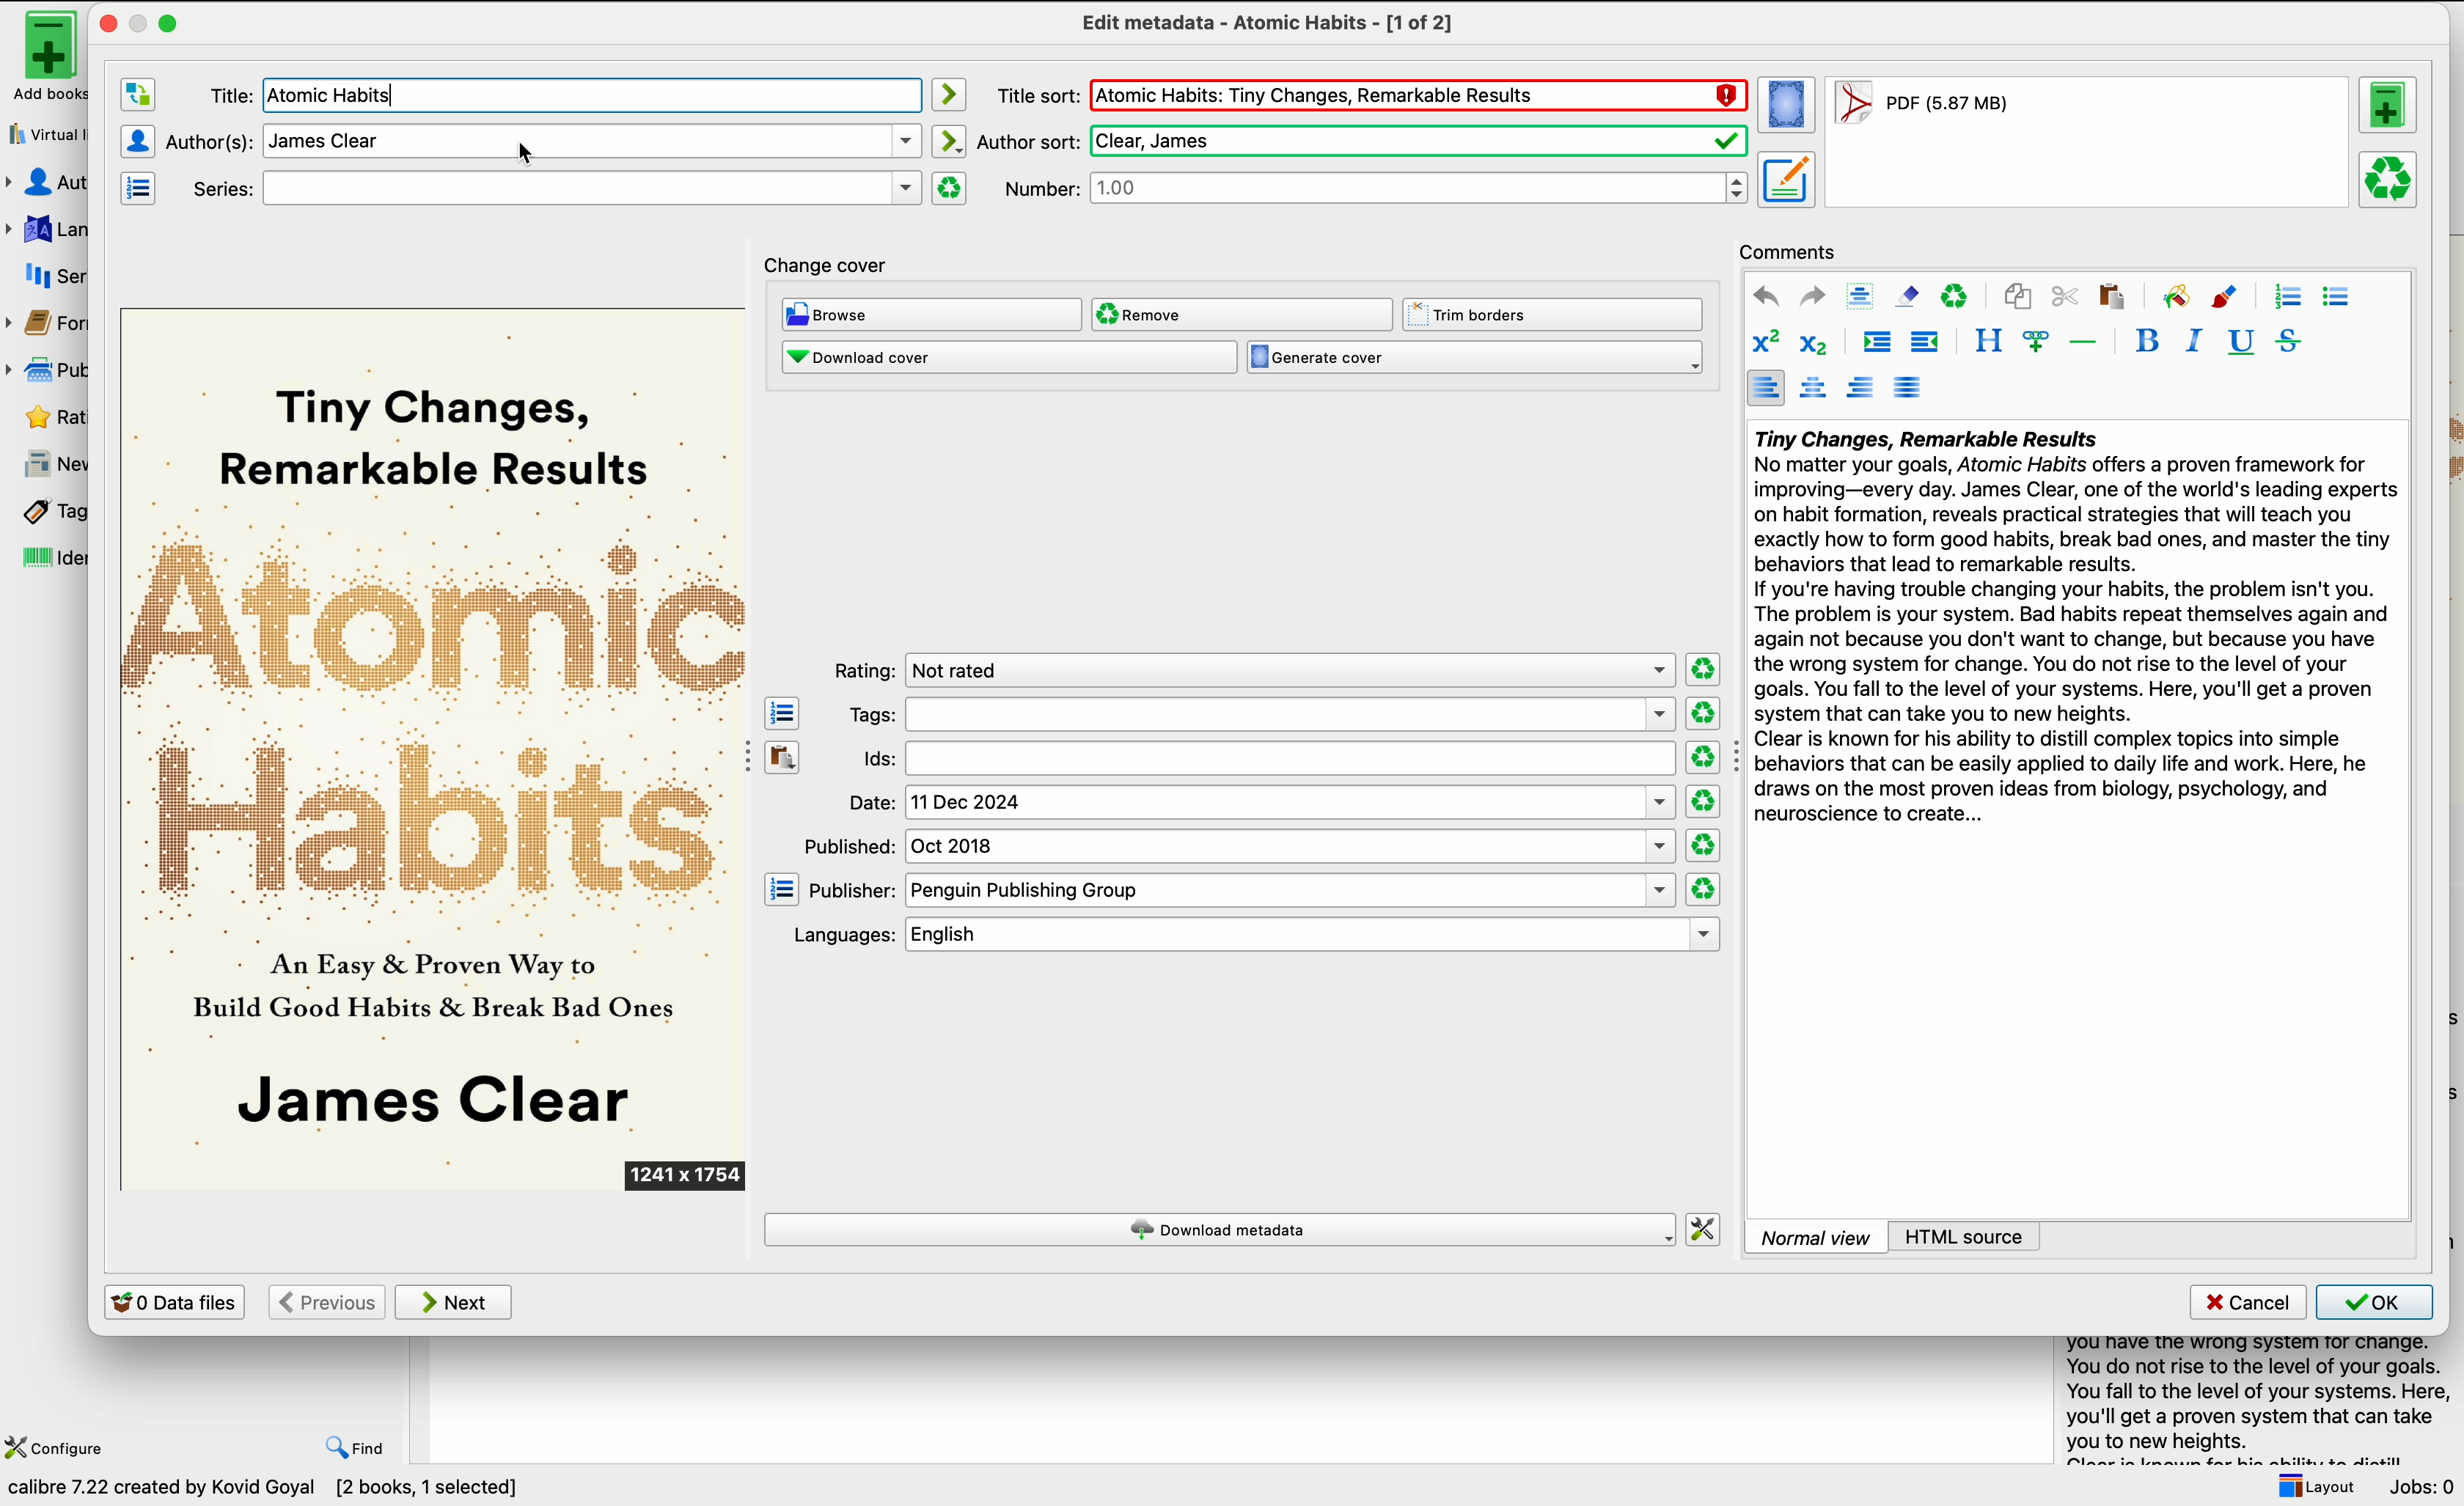  What do you see at coordinates (1818, 343) in the screenshot?
I see `subscript` at bounding box center [1818, 343].